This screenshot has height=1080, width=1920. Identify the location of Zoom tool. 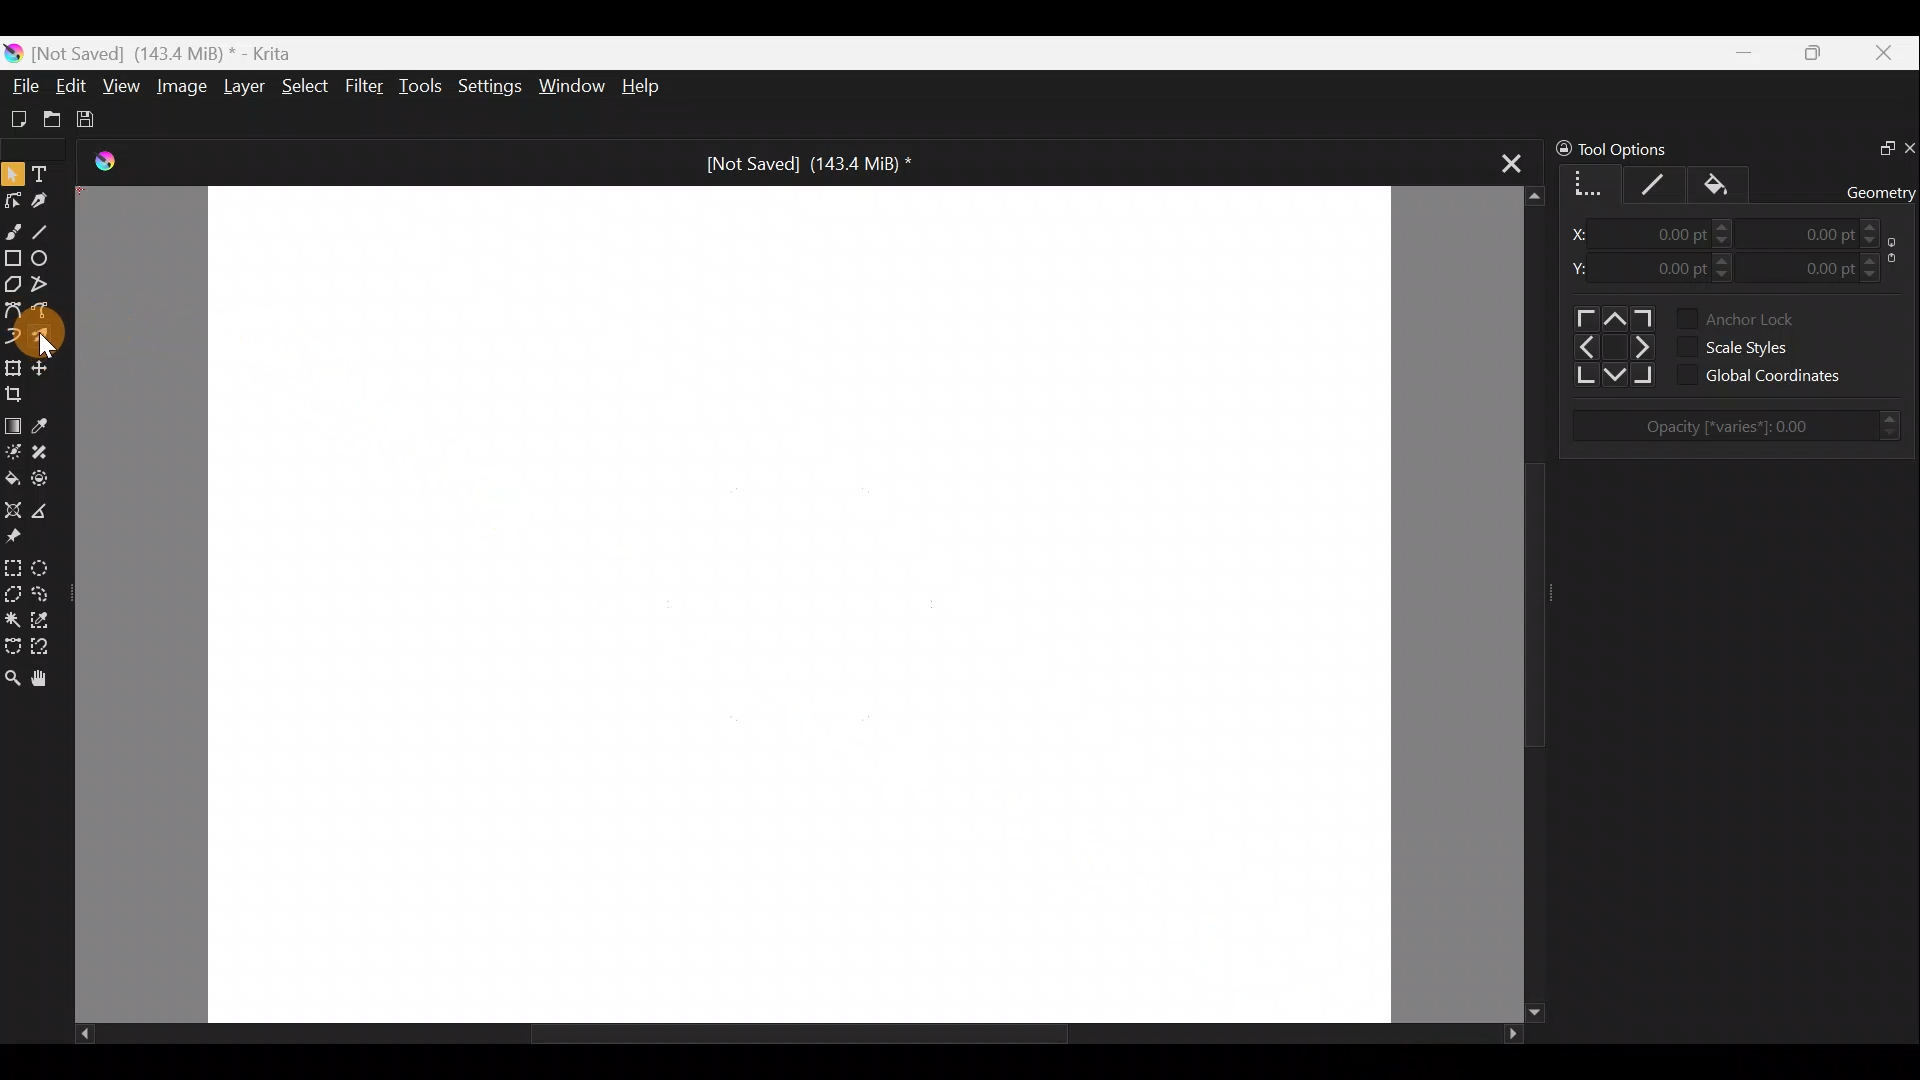
(12, 681).